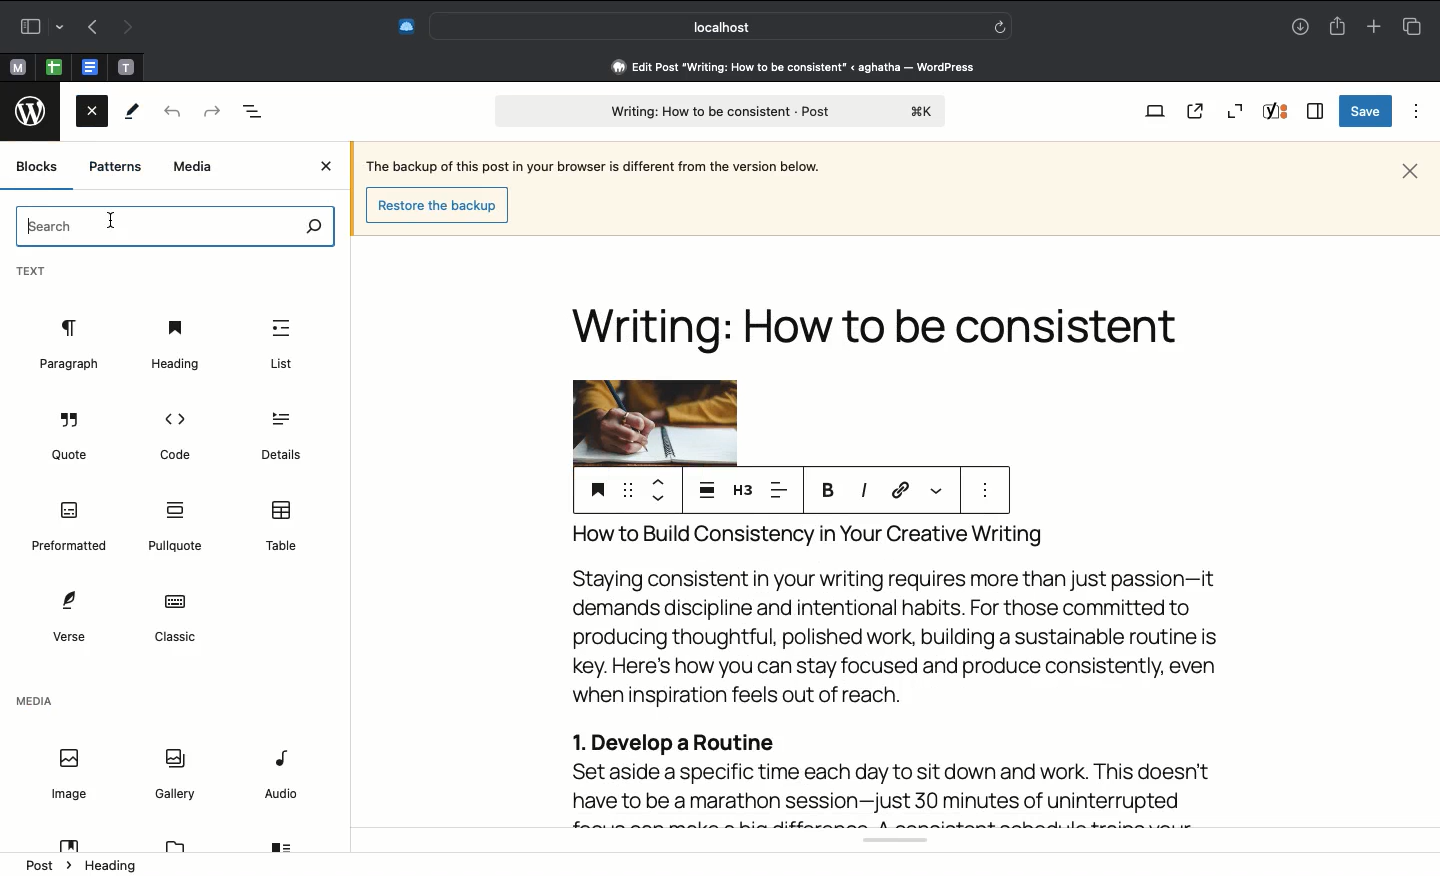 Image resolution: width=1440 pixels, height=876 pixels. I want to click on Media, so click(194, 168).